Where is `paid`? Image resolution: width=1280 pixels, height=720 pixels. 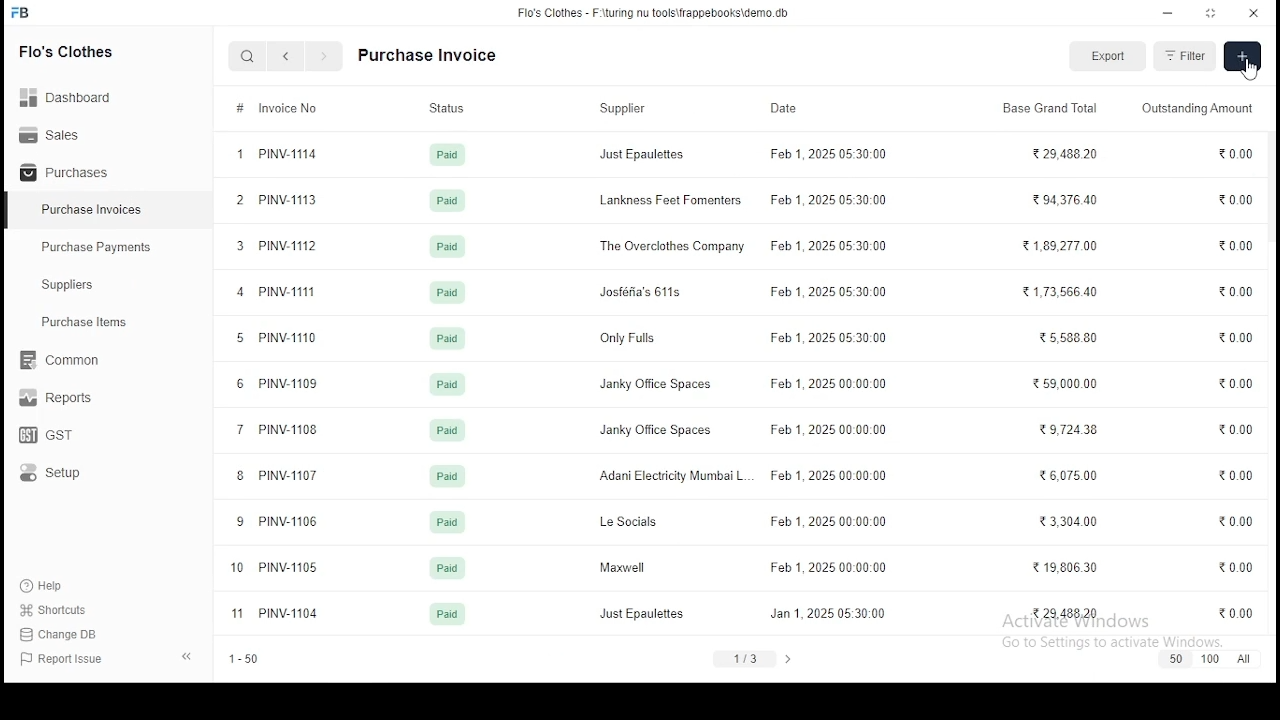
paid is located at coordinates (448, 293).